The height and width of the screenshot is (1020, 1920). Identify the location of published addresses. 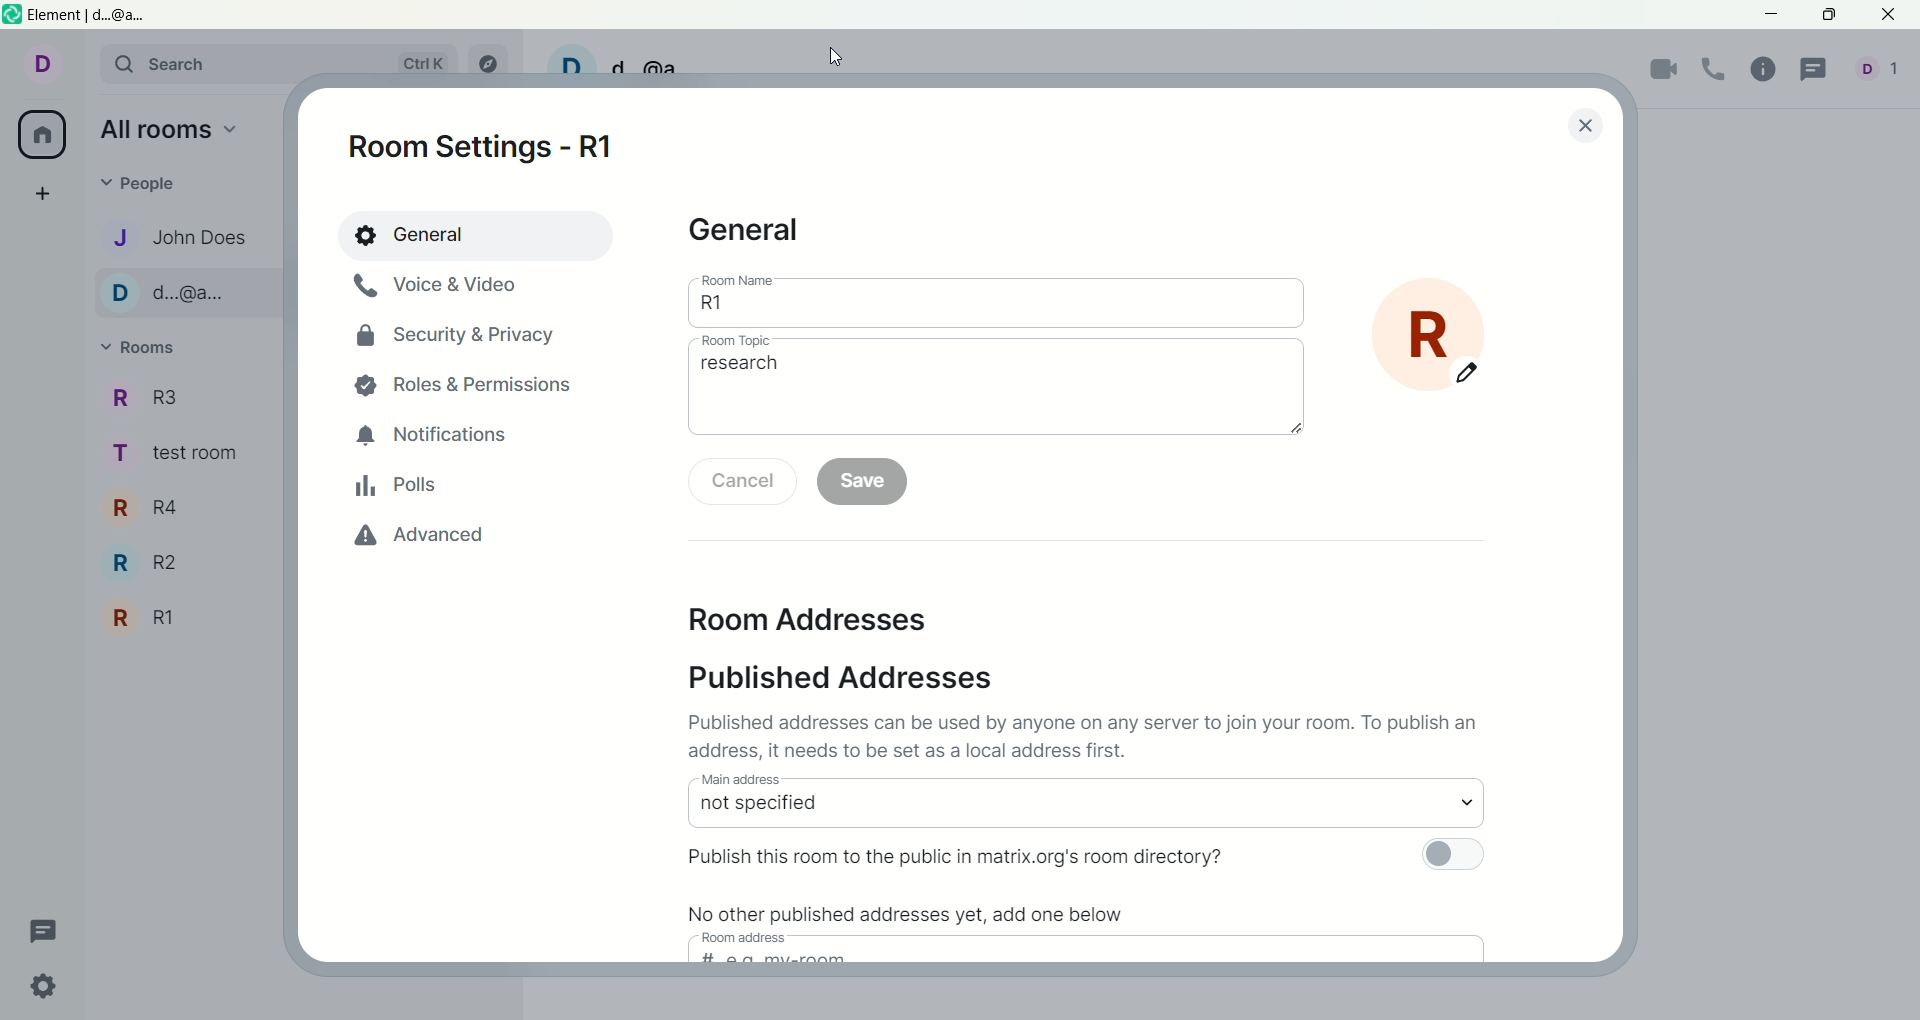
(842, 680).